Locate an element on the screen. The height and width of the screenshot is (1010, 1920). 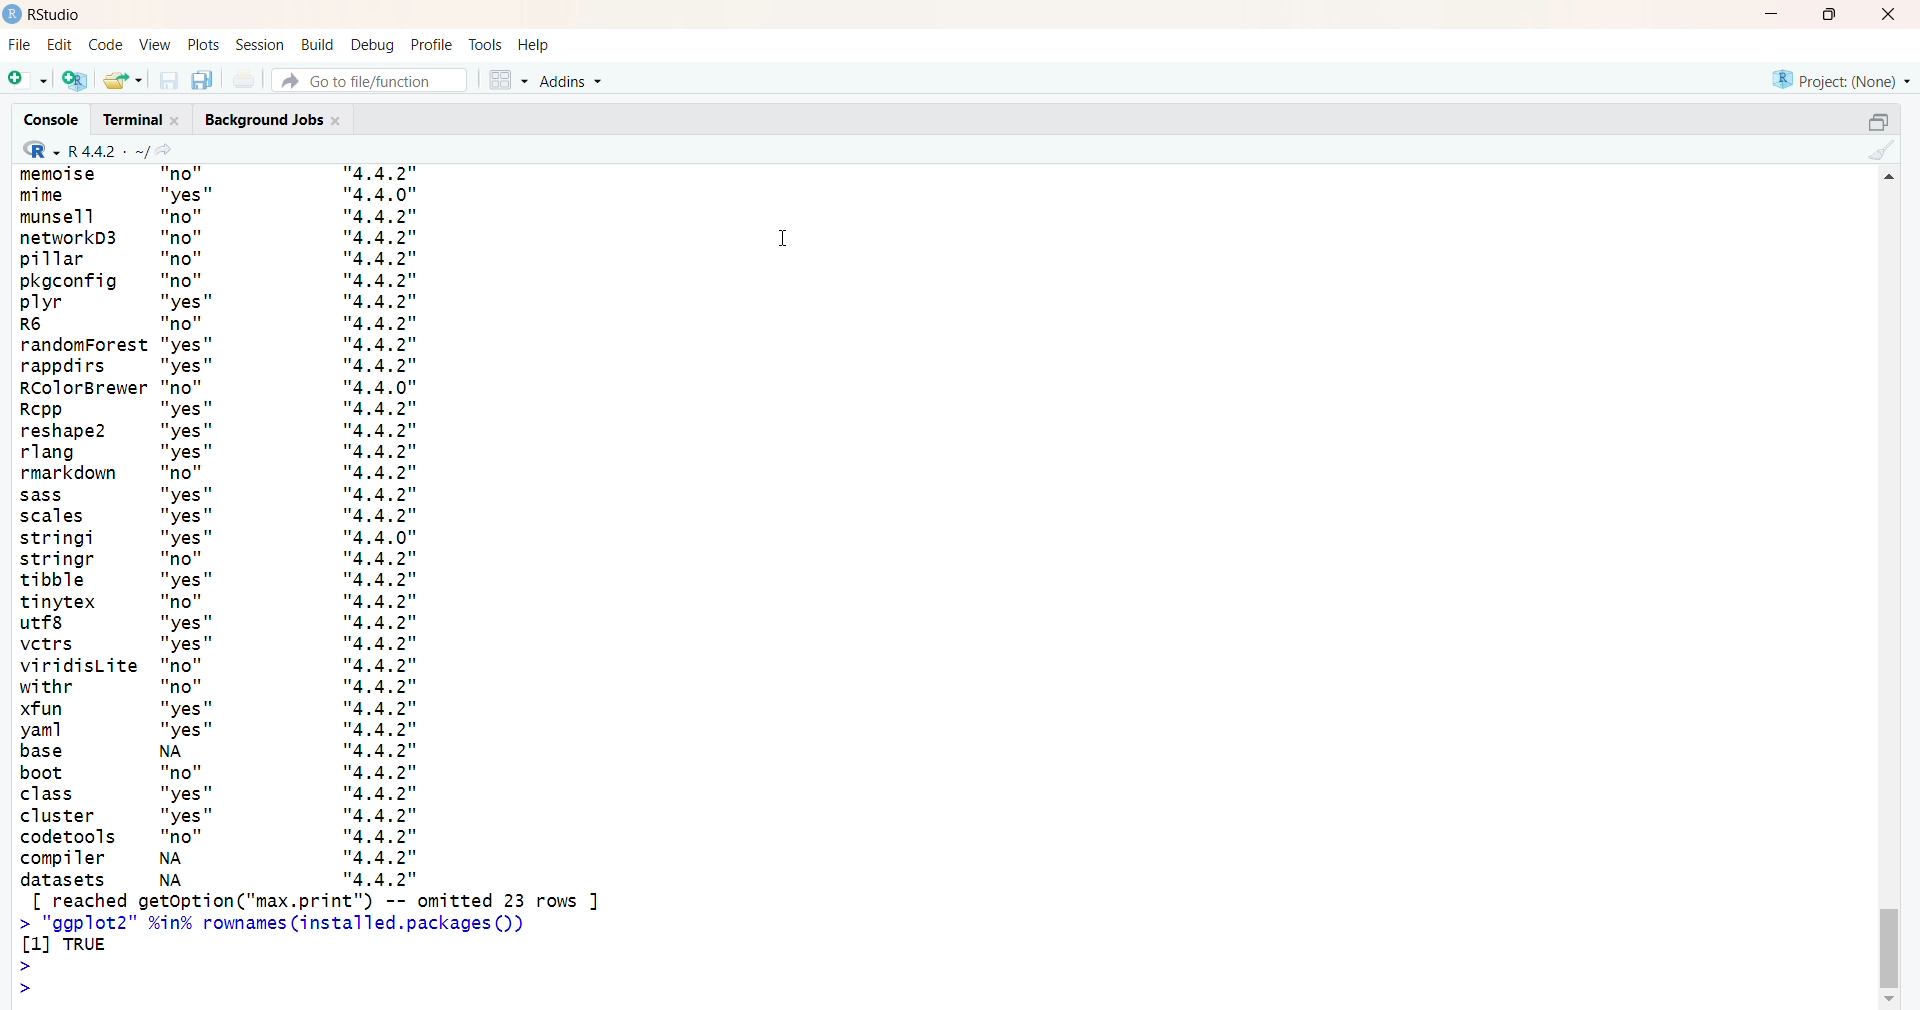
new file is located at coordinates (27, 82).